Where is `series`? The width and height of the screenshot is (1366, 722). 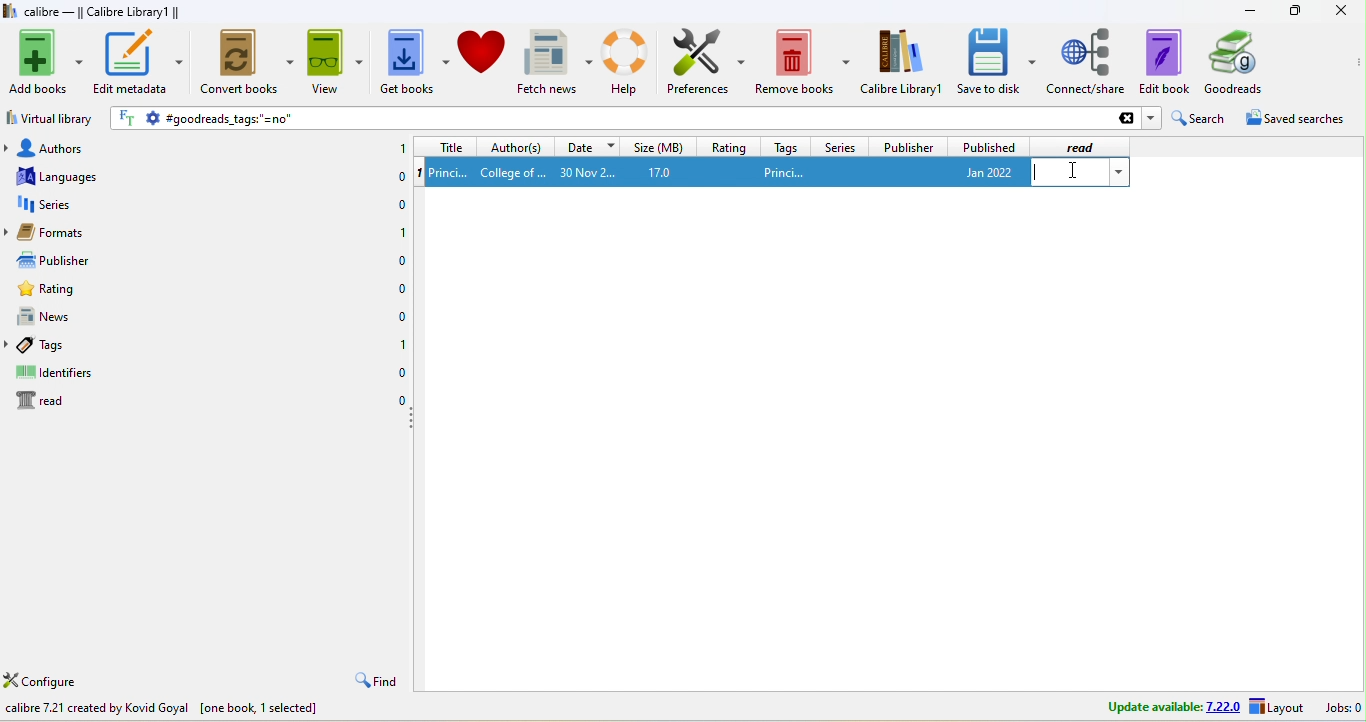
series is located at coordinates (841, 146).